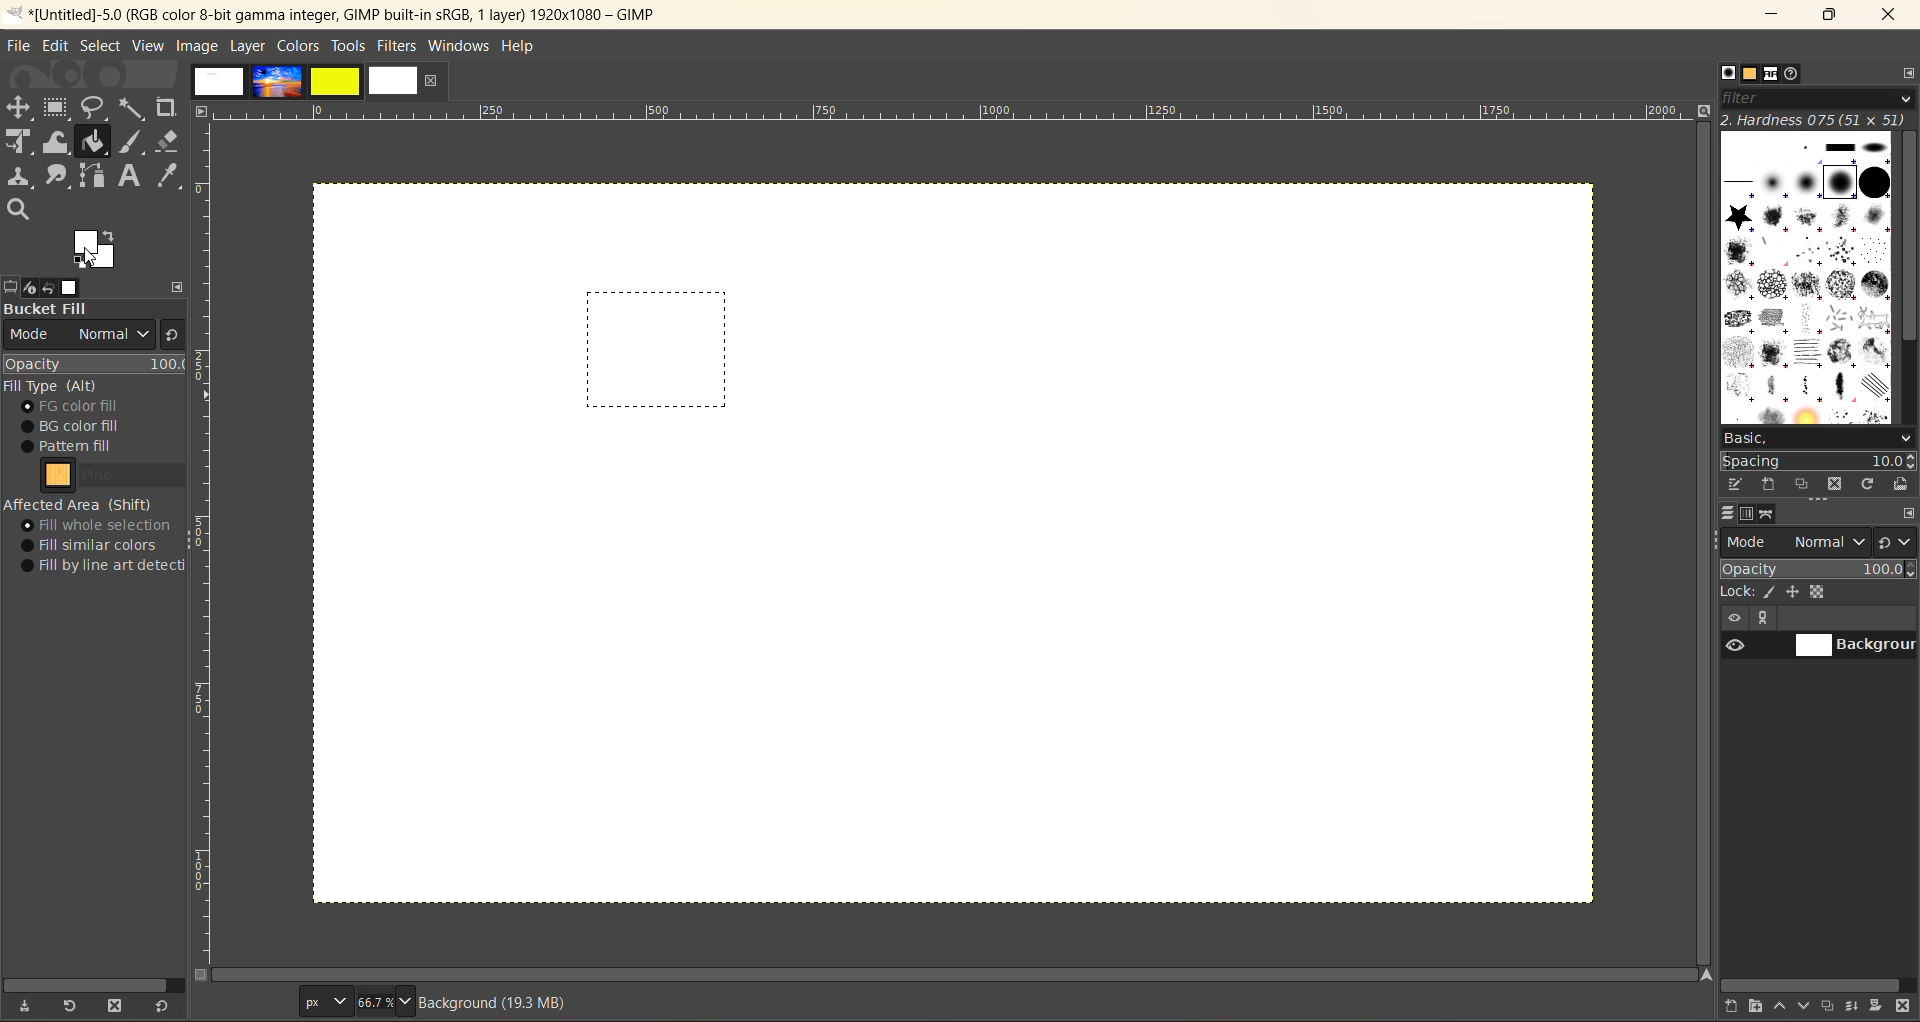 This screenshot has width=1920, height=1022. I want to click on fonts, so click(1771, 75).